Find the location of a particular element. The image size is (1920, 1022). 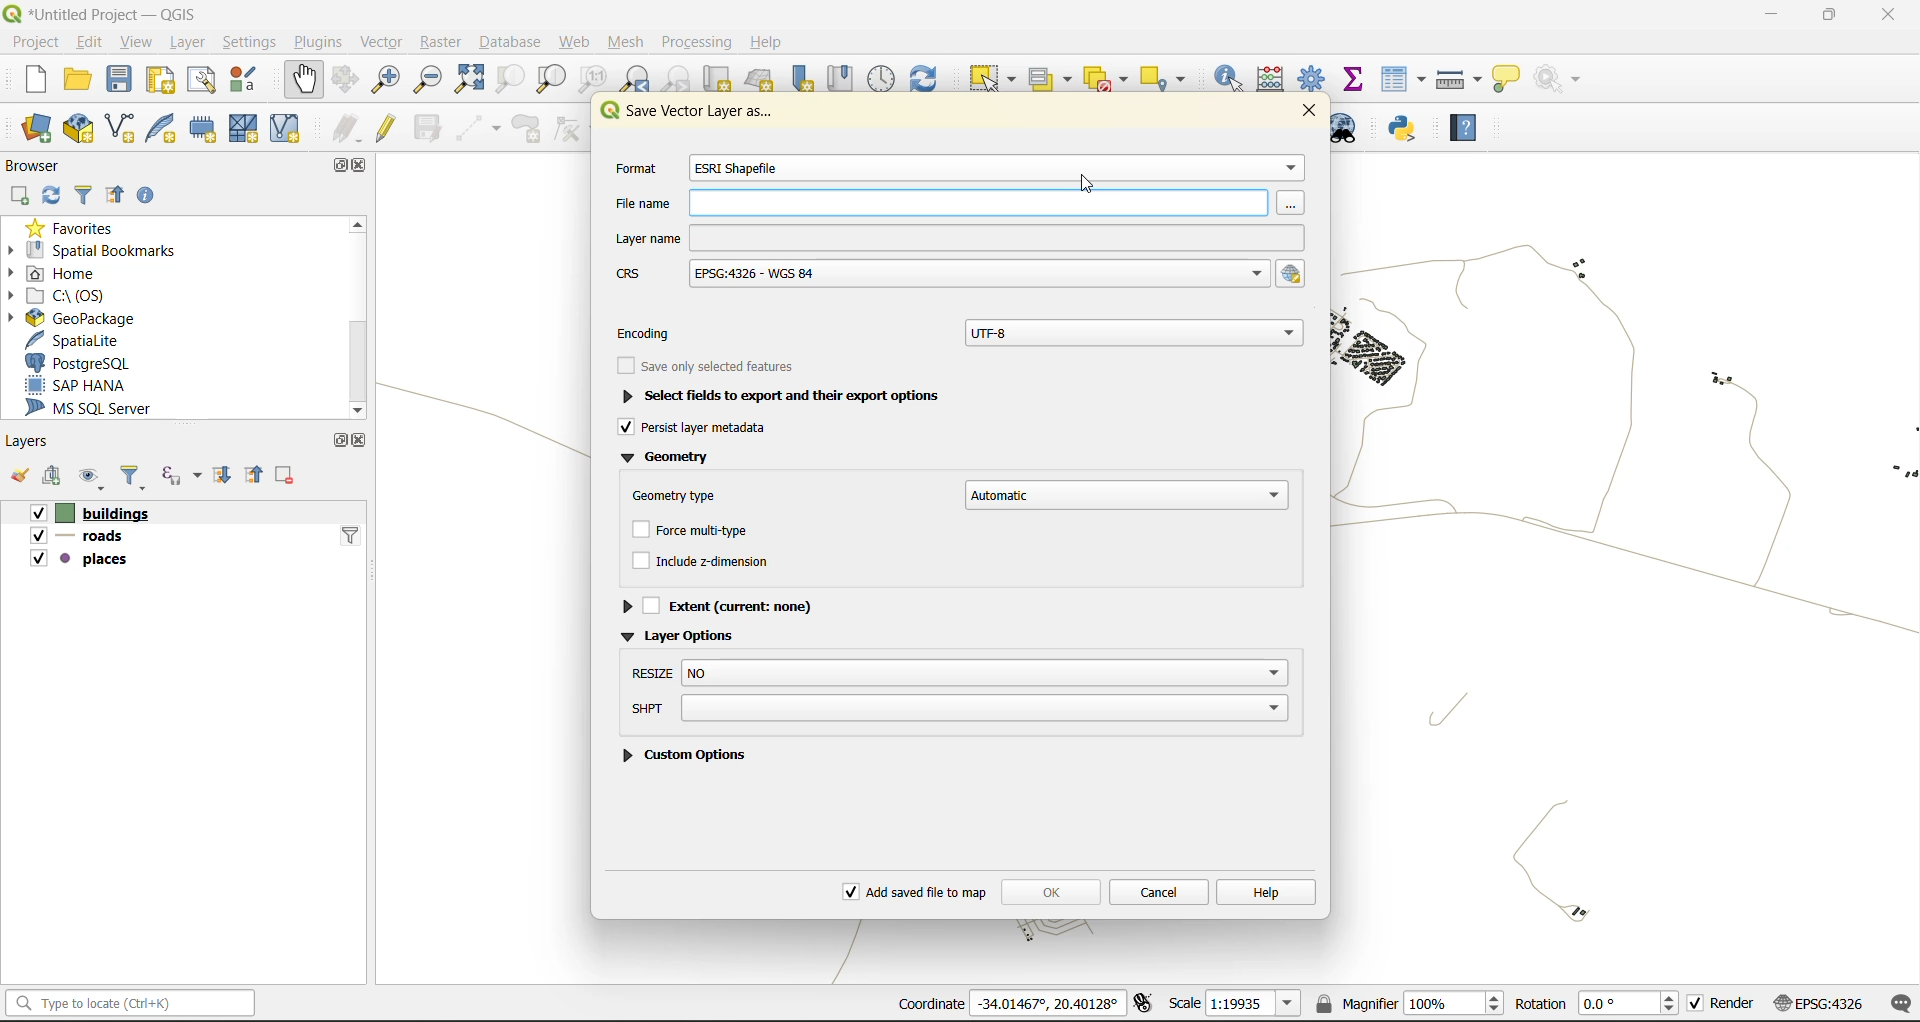

zoom next is located at coordinates (682, 79).